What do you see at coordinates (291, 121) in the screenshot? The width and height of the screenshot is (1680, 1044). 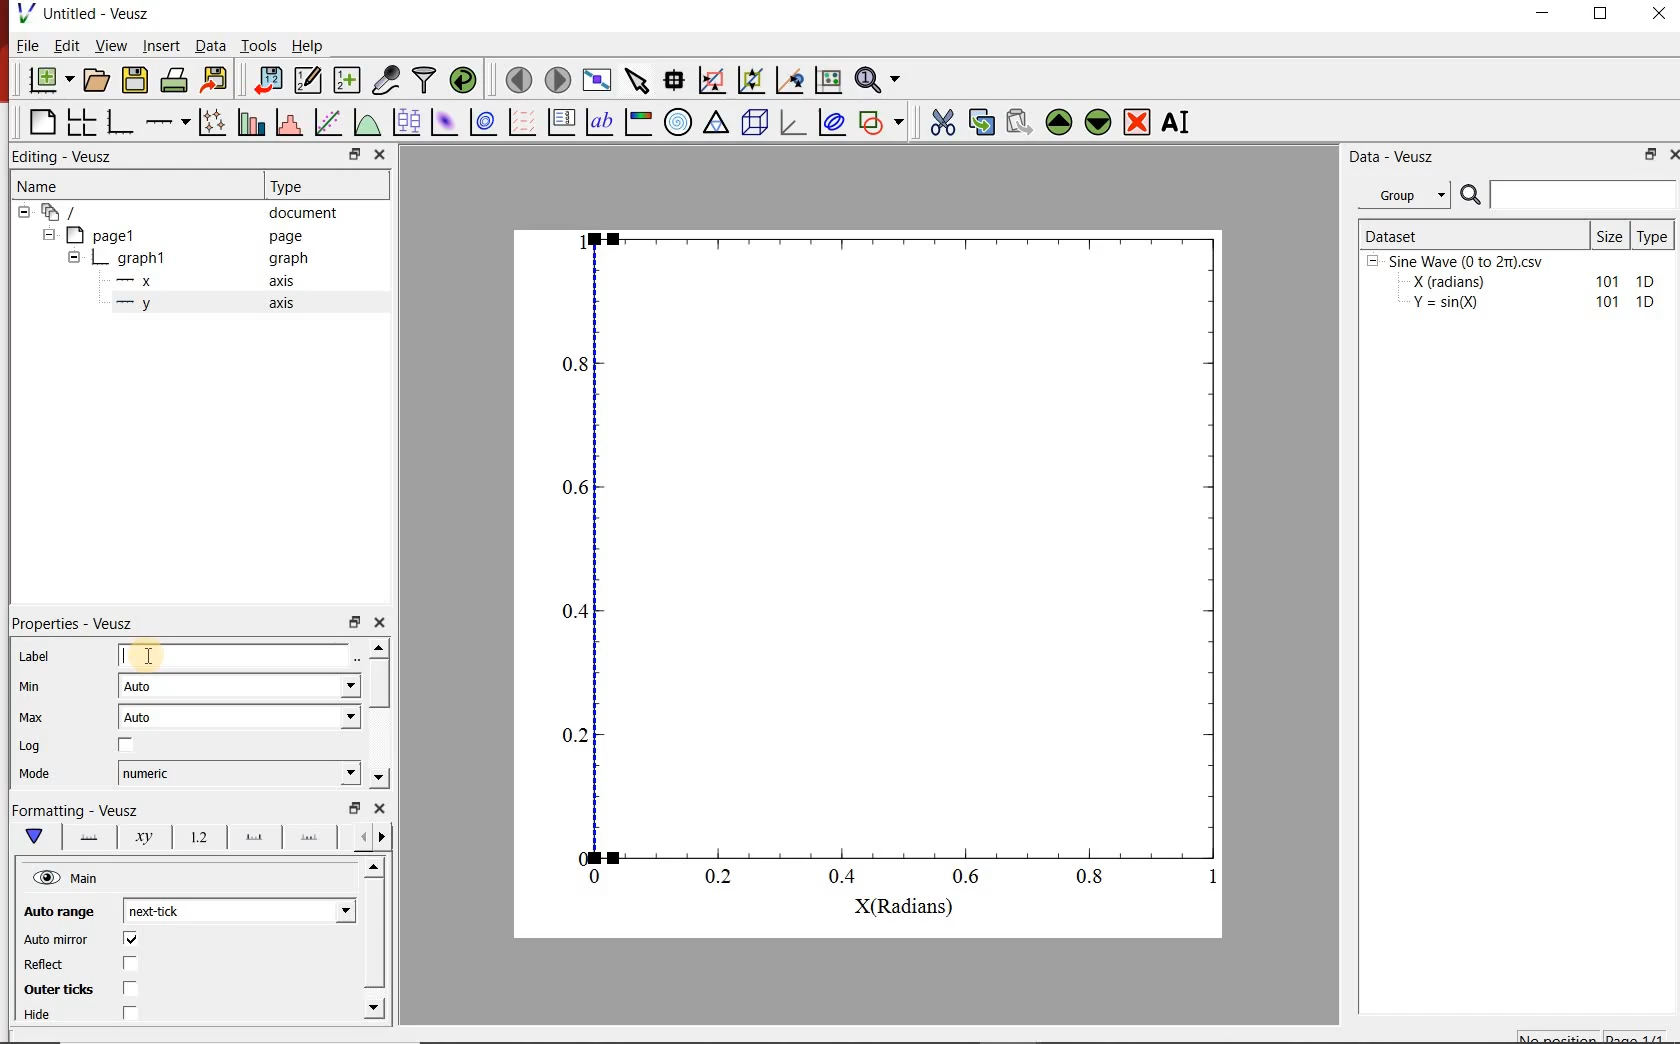 I see `histogram` at bounding box center [291, 121].